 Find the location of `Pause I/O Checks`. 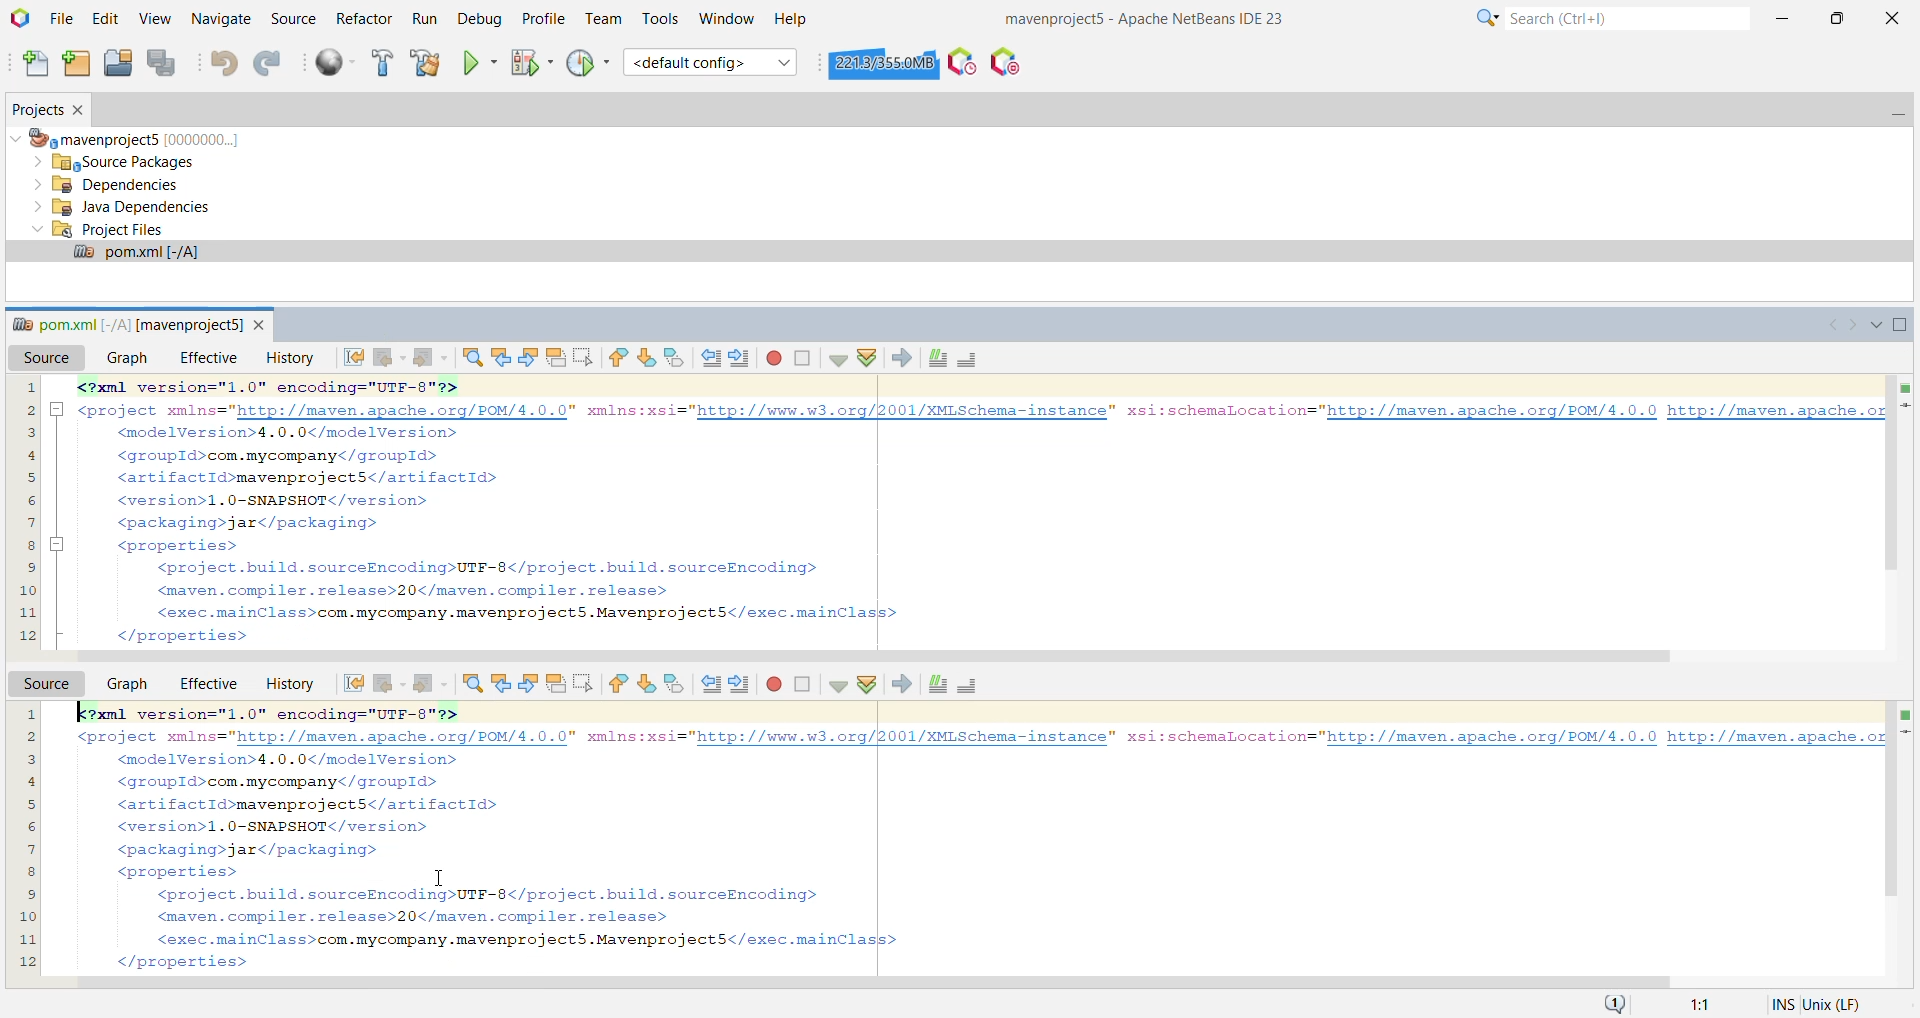

Pause I/O Checks is located at coordinates (1003, 62).